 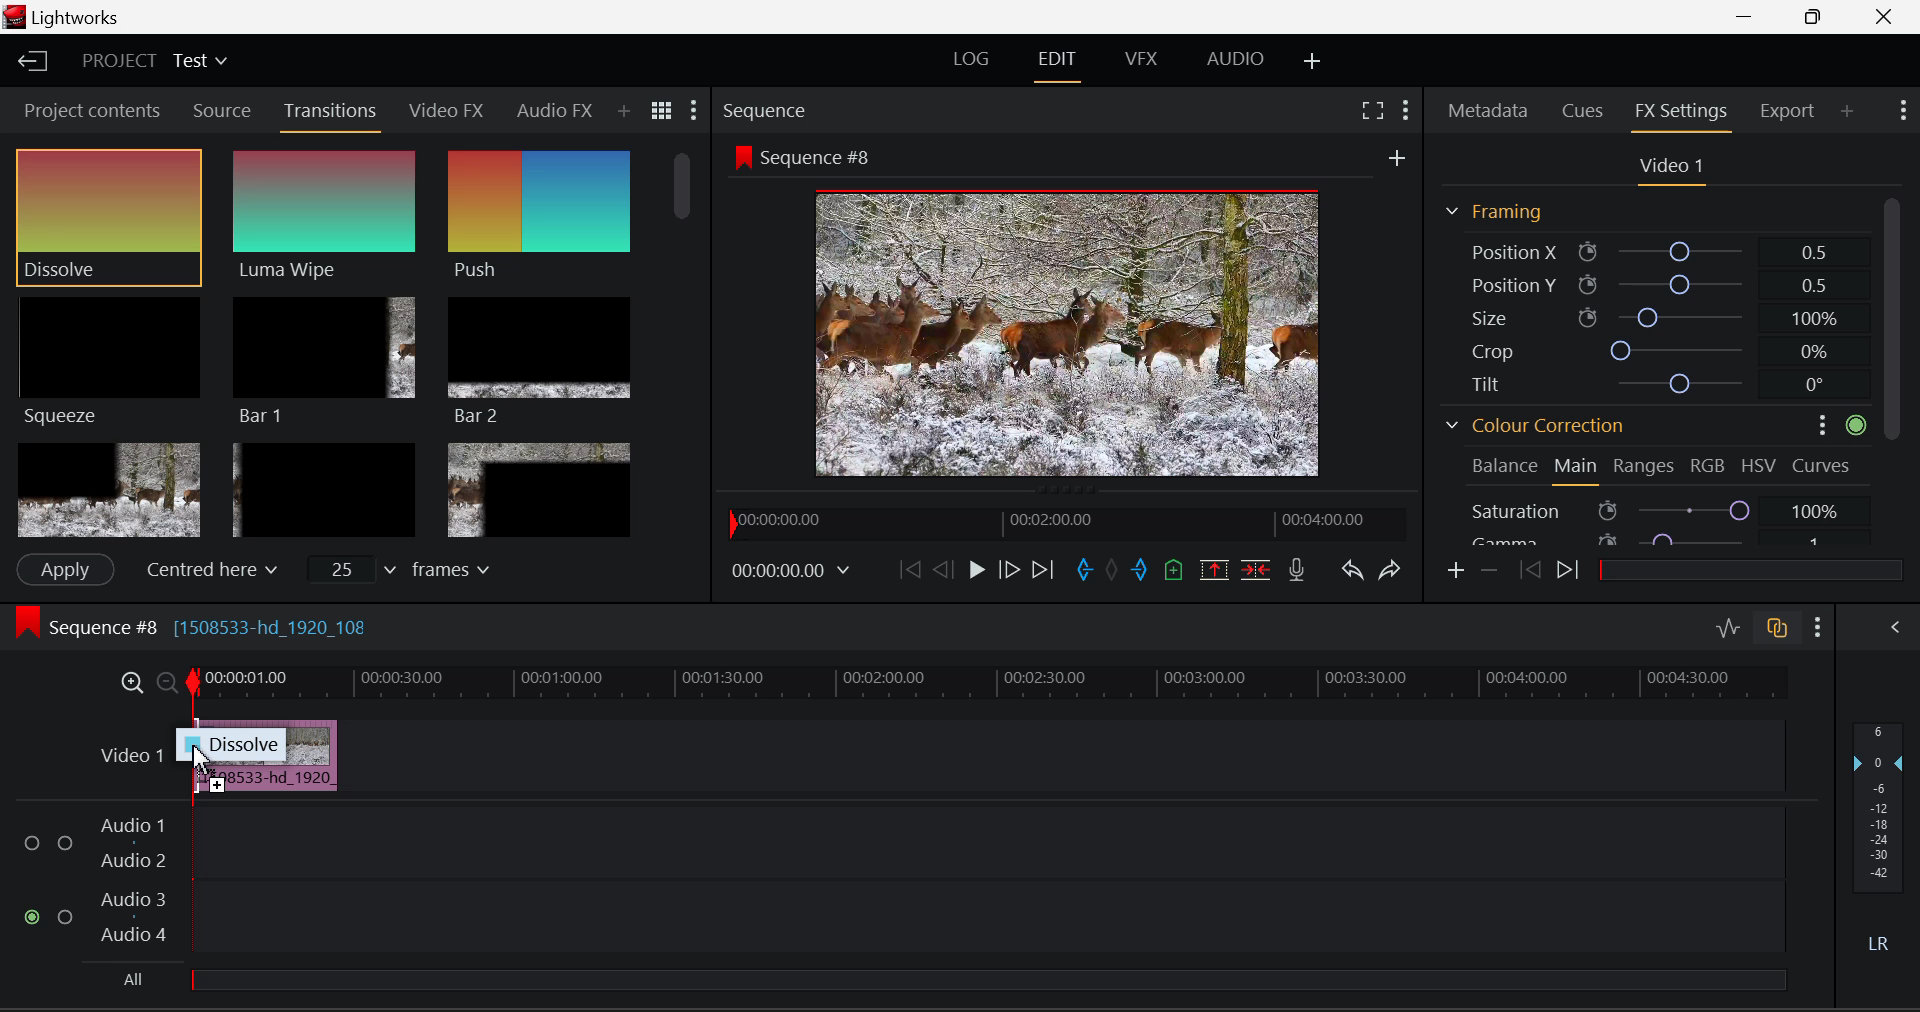 What do you see at coordinates (1708, 465) in the screenshot?
I see `RGB` at bounding box center [1708, 465].